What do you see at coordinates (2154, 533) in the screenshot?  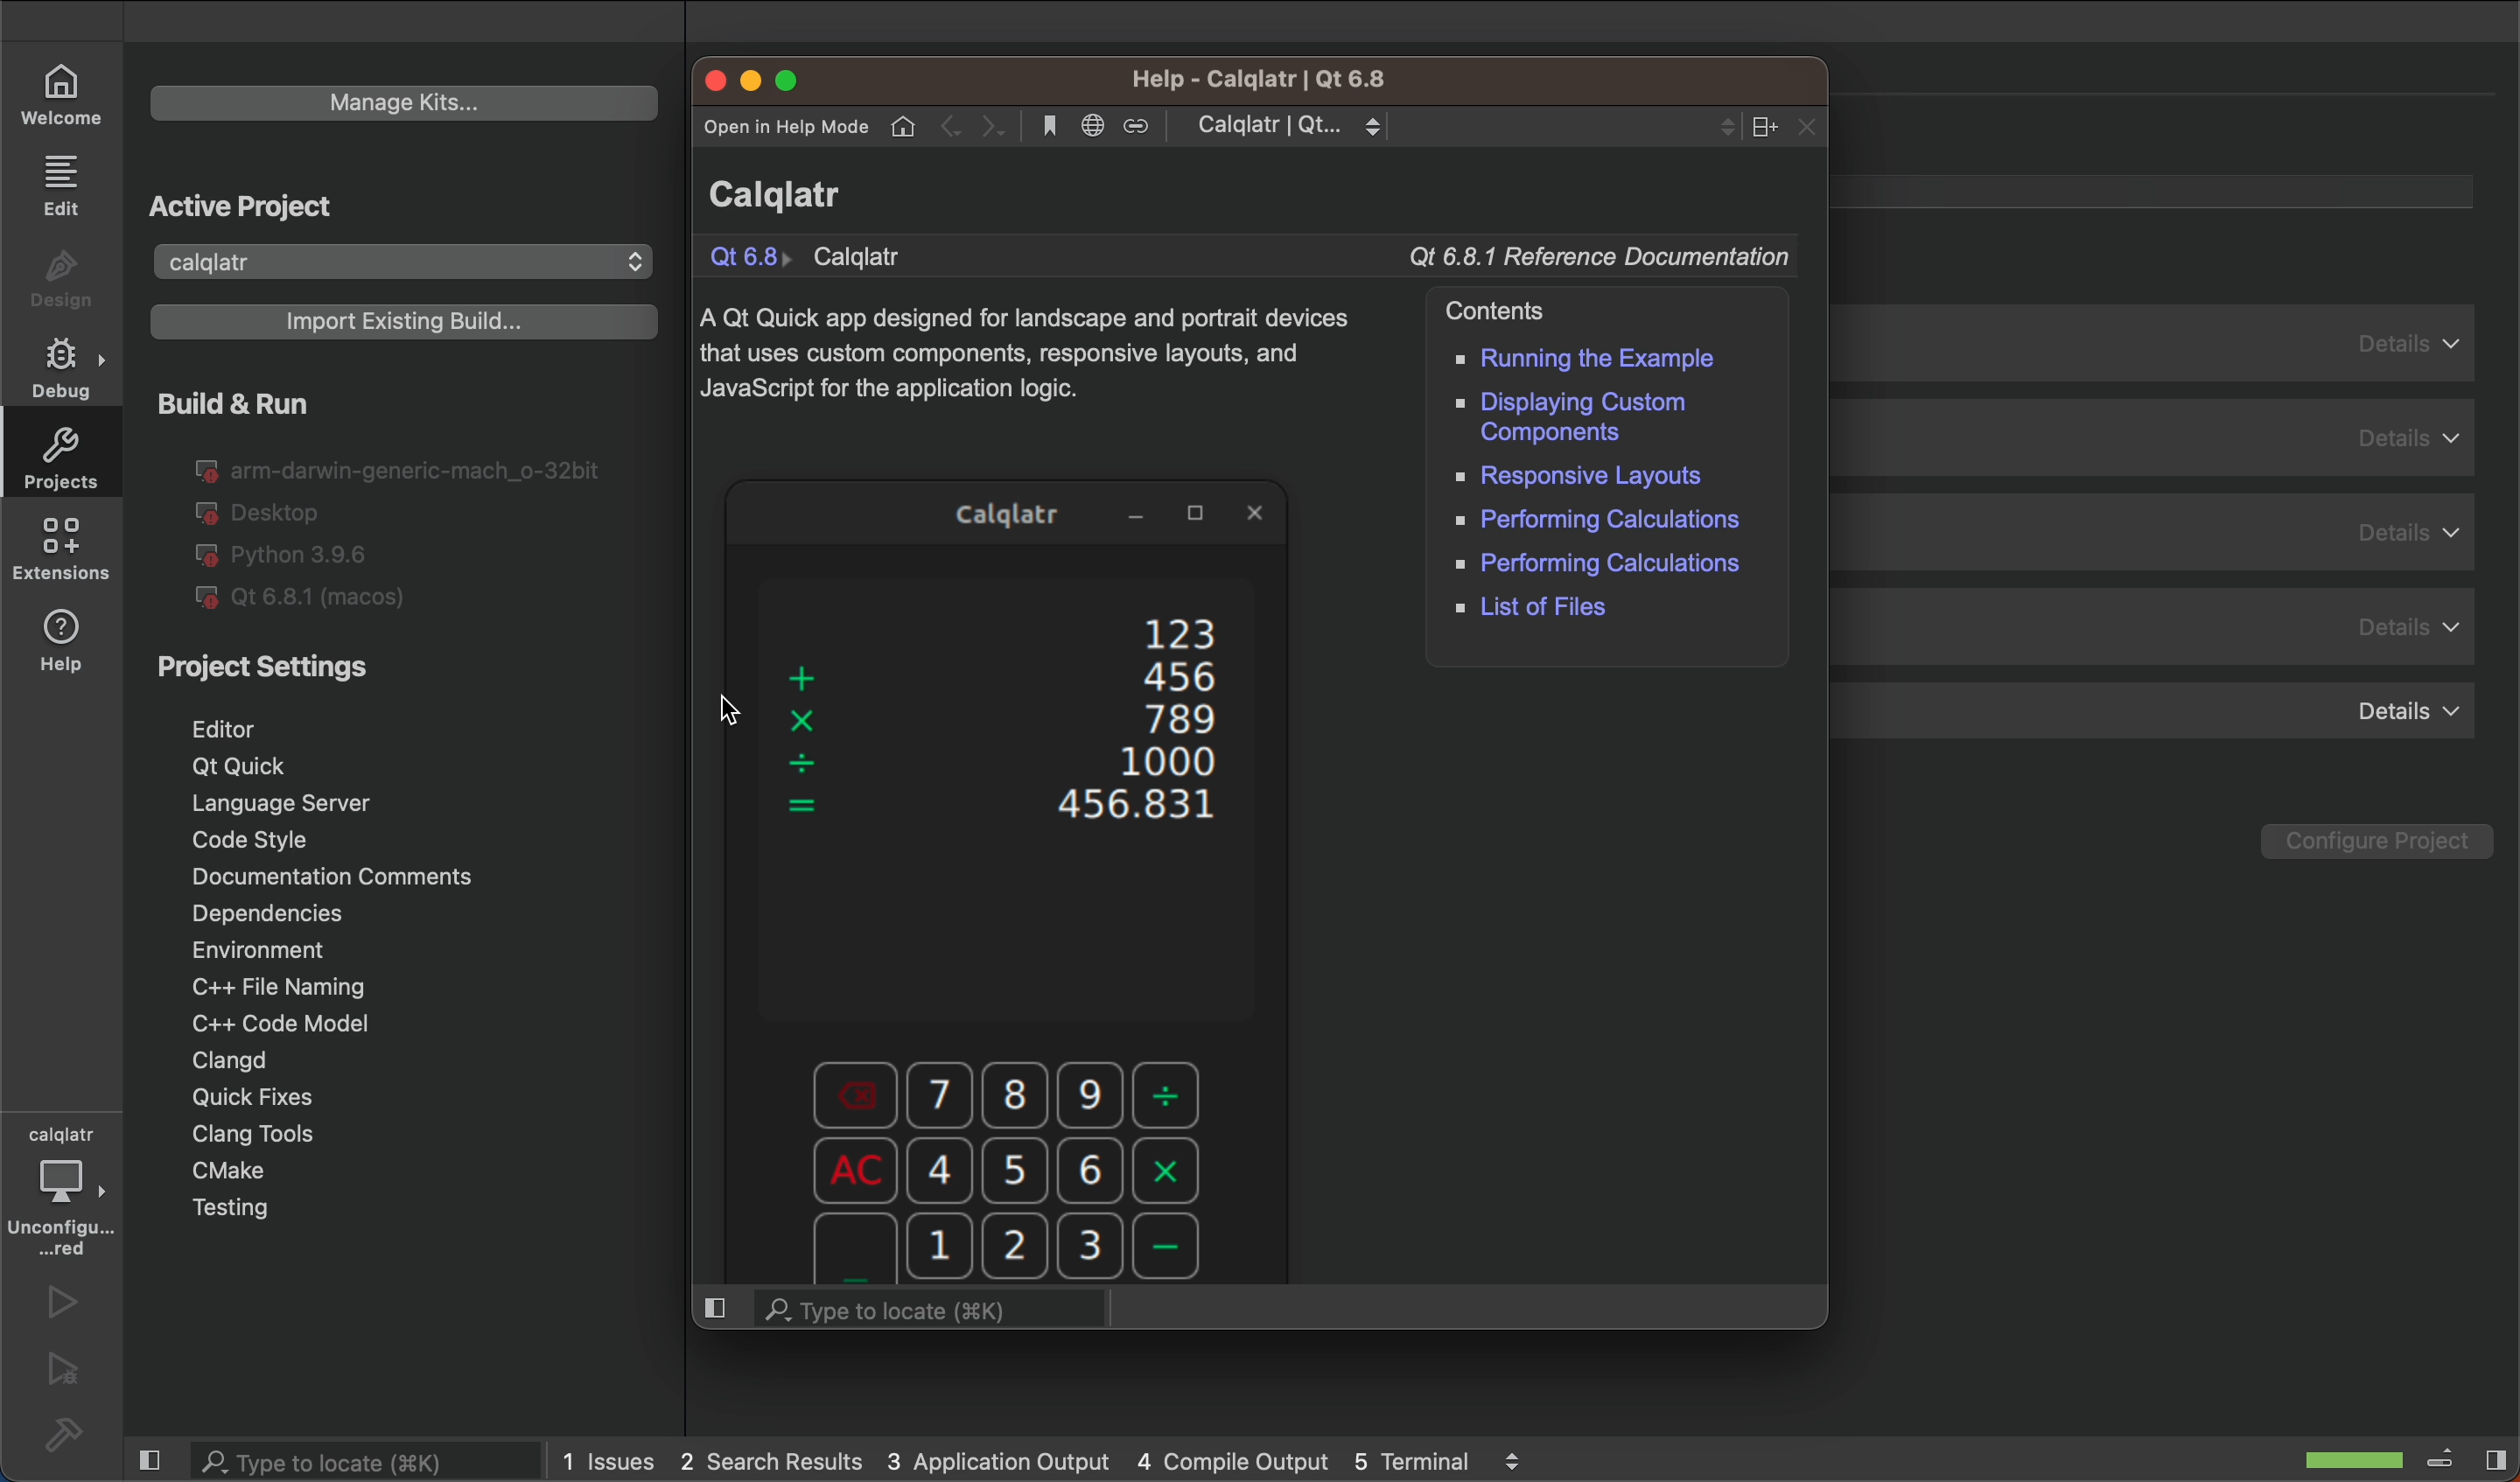 I see `details` at bounding box center [2154, 533].